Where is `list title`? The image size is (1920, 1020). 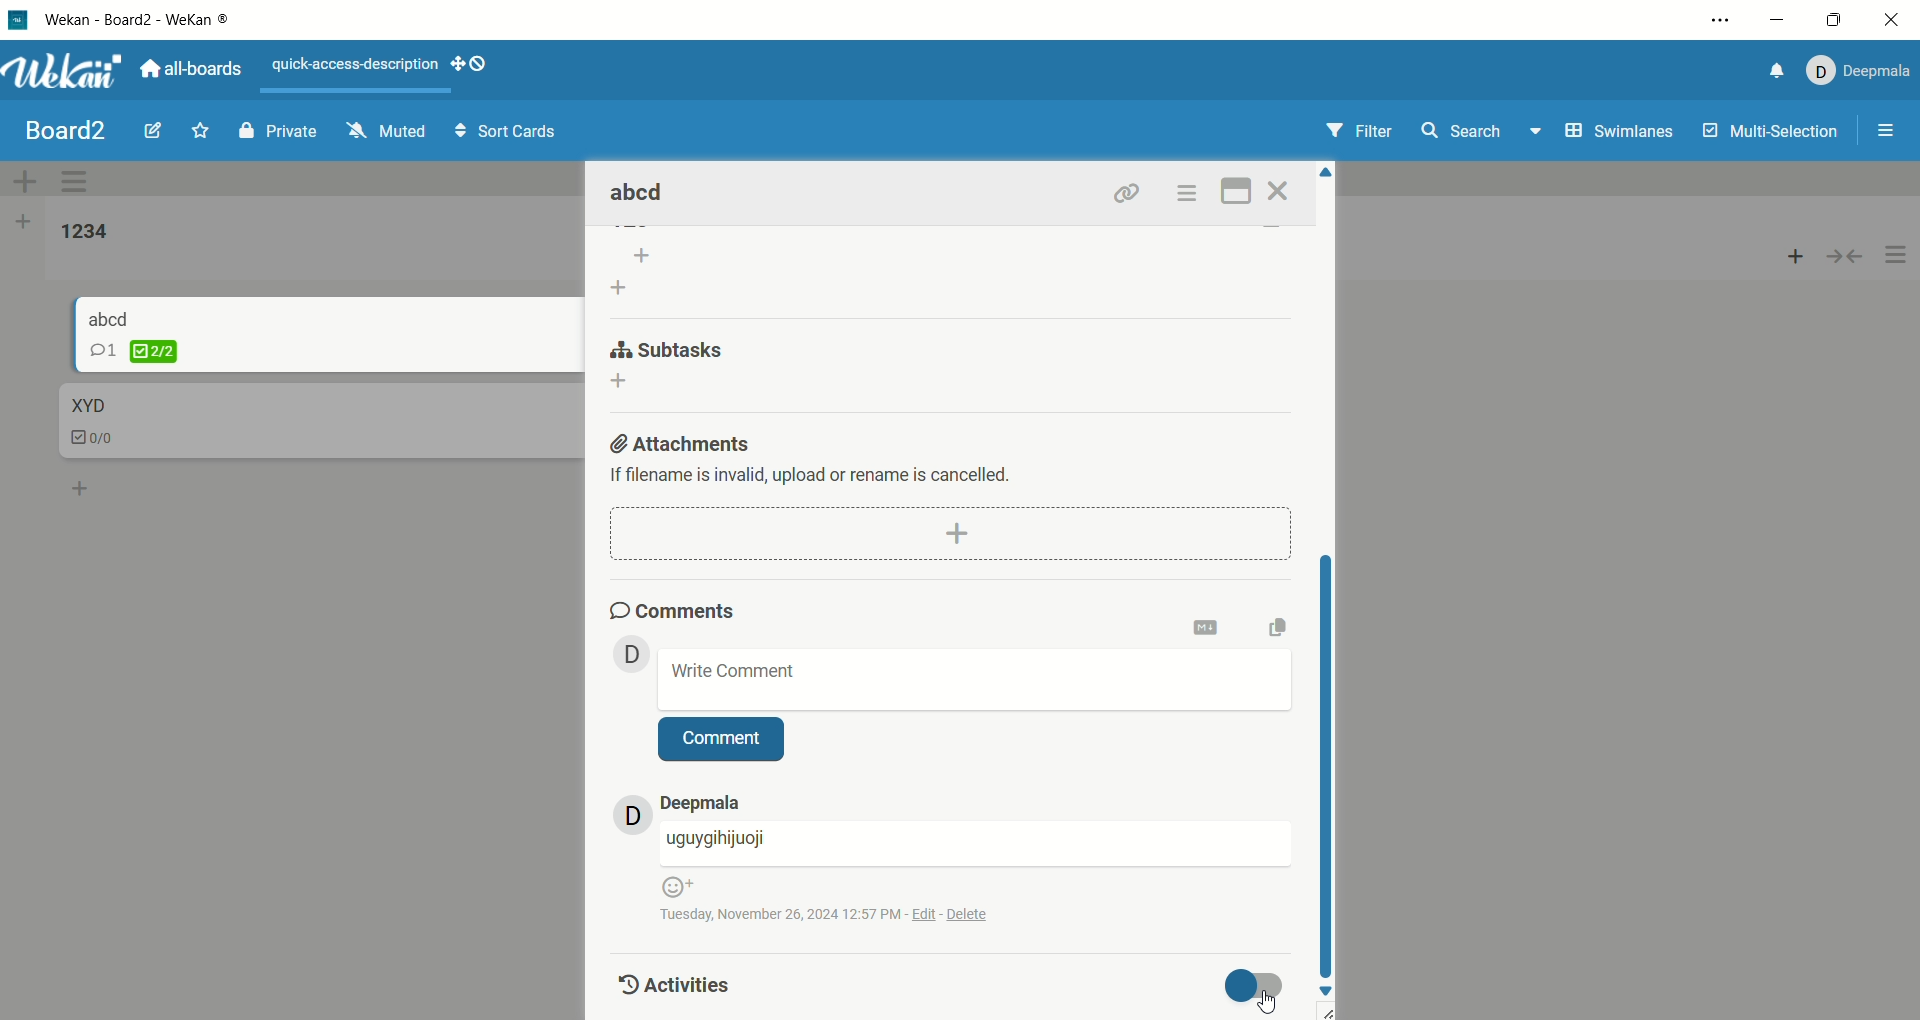
list title is located at coordinates (85, 233).